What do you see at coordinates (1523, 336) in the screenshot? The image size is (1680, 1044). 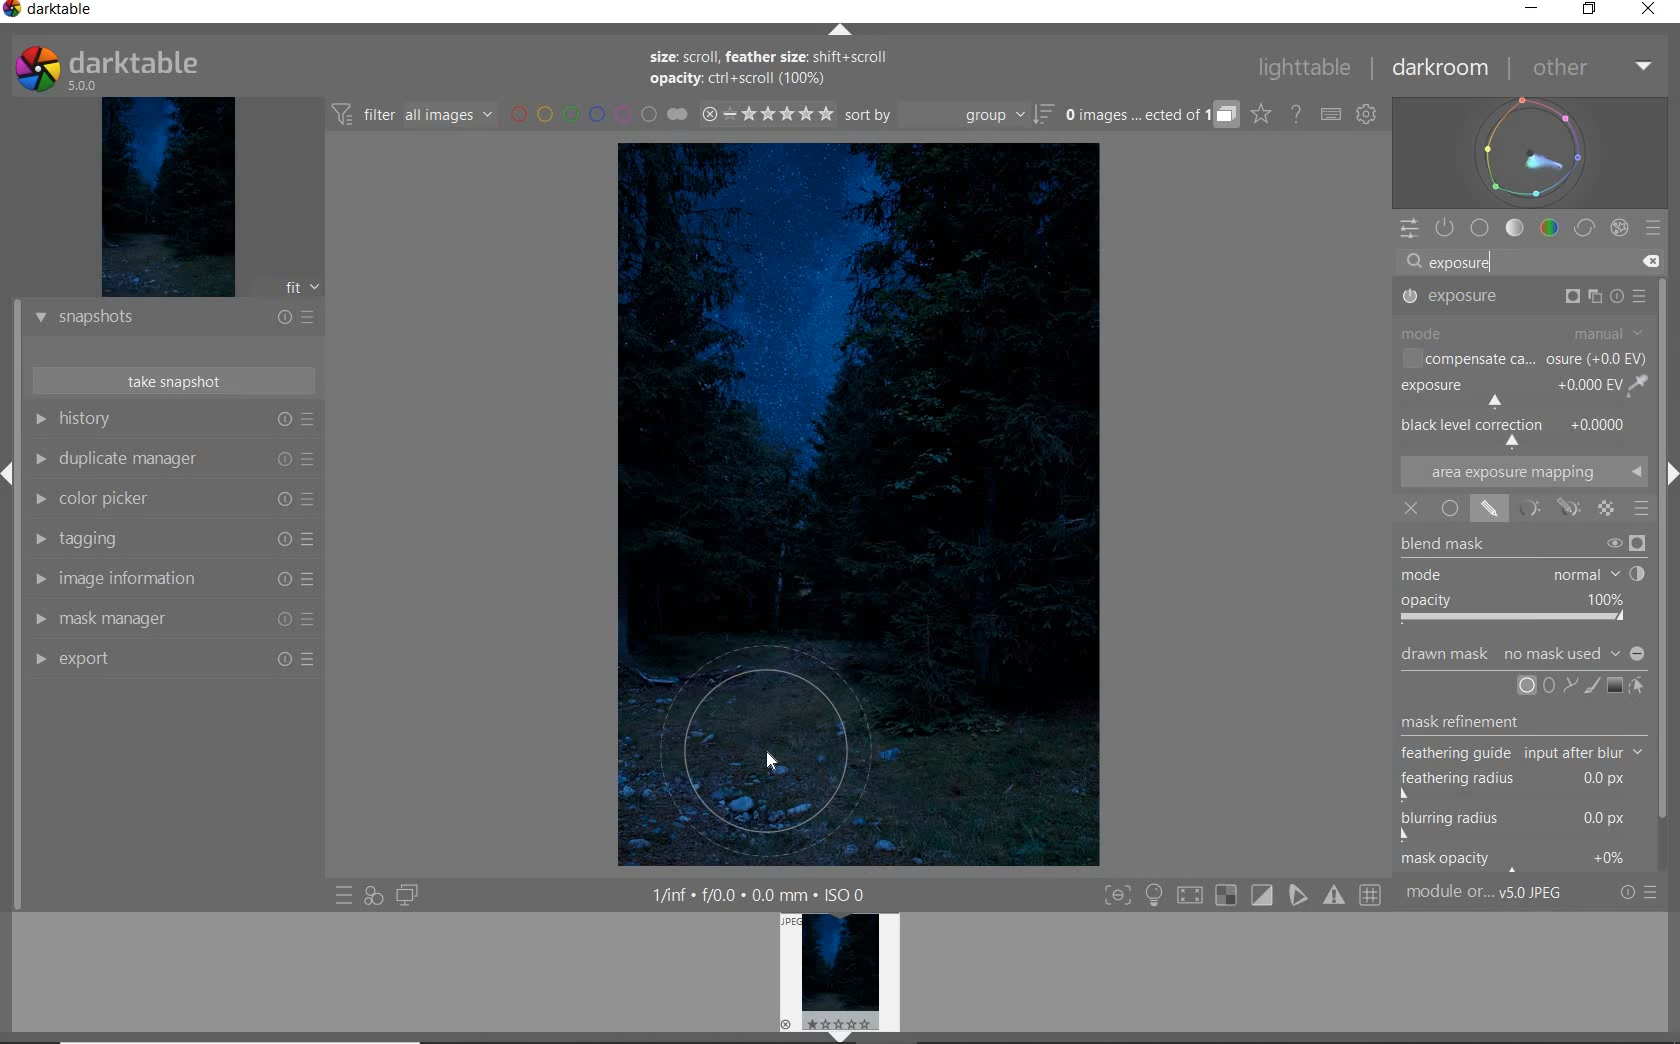 I see `MODE` at bounding box center [1523, 336].